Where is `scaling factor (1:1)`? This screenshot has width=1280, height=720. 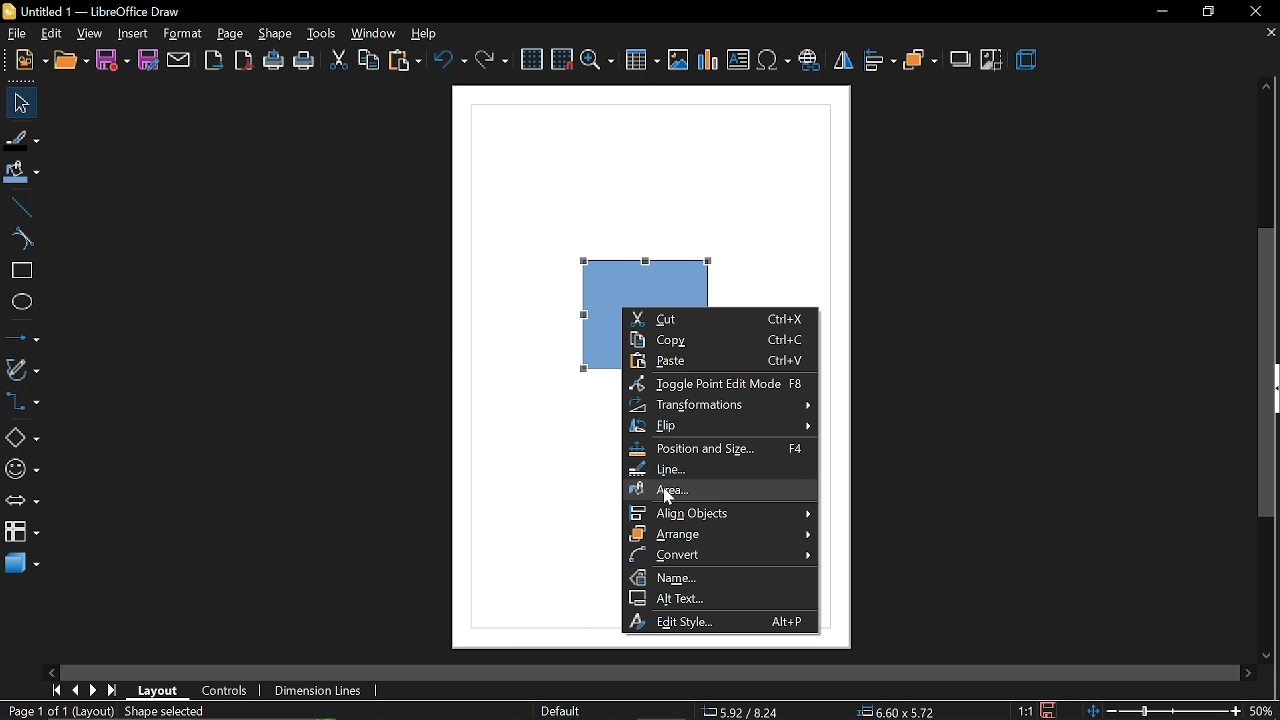 scaling factor (1:1) is located at coordinates (1023, 710).